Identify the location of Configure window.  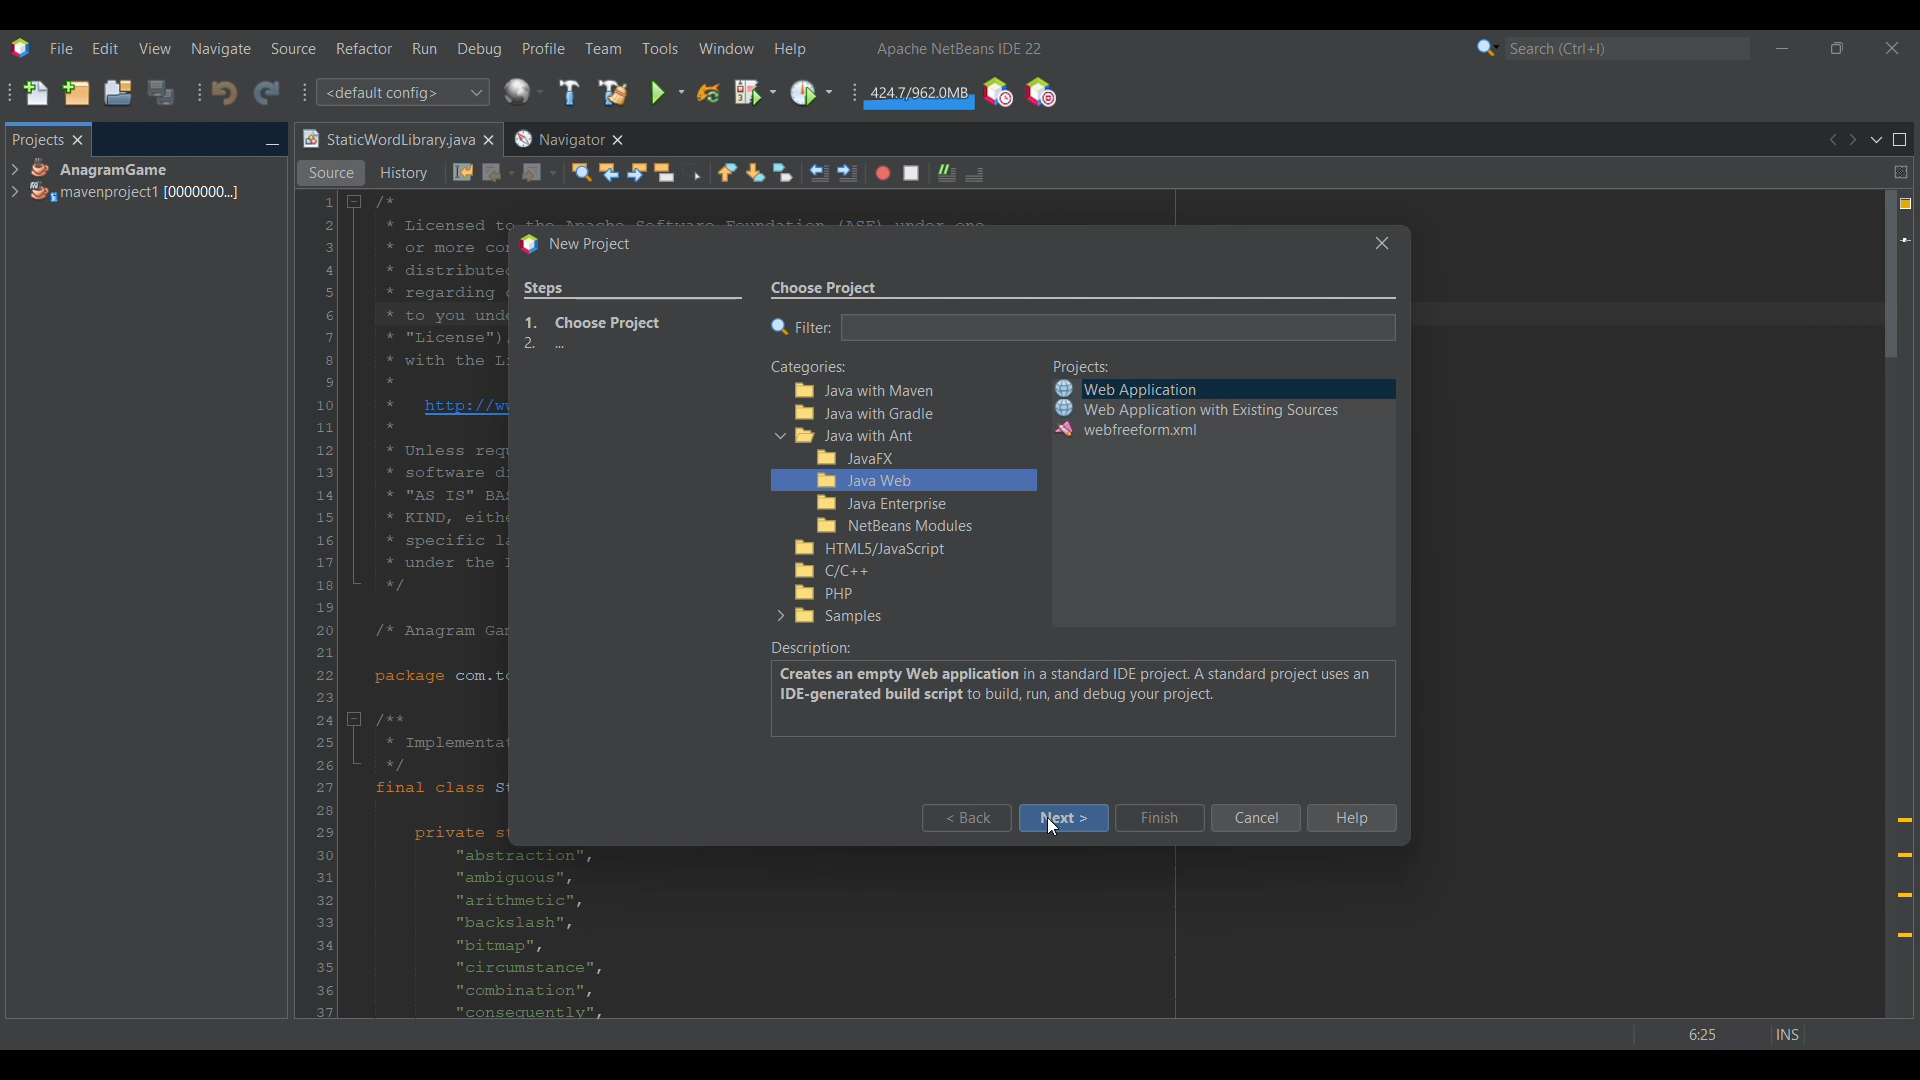
(523, 91).